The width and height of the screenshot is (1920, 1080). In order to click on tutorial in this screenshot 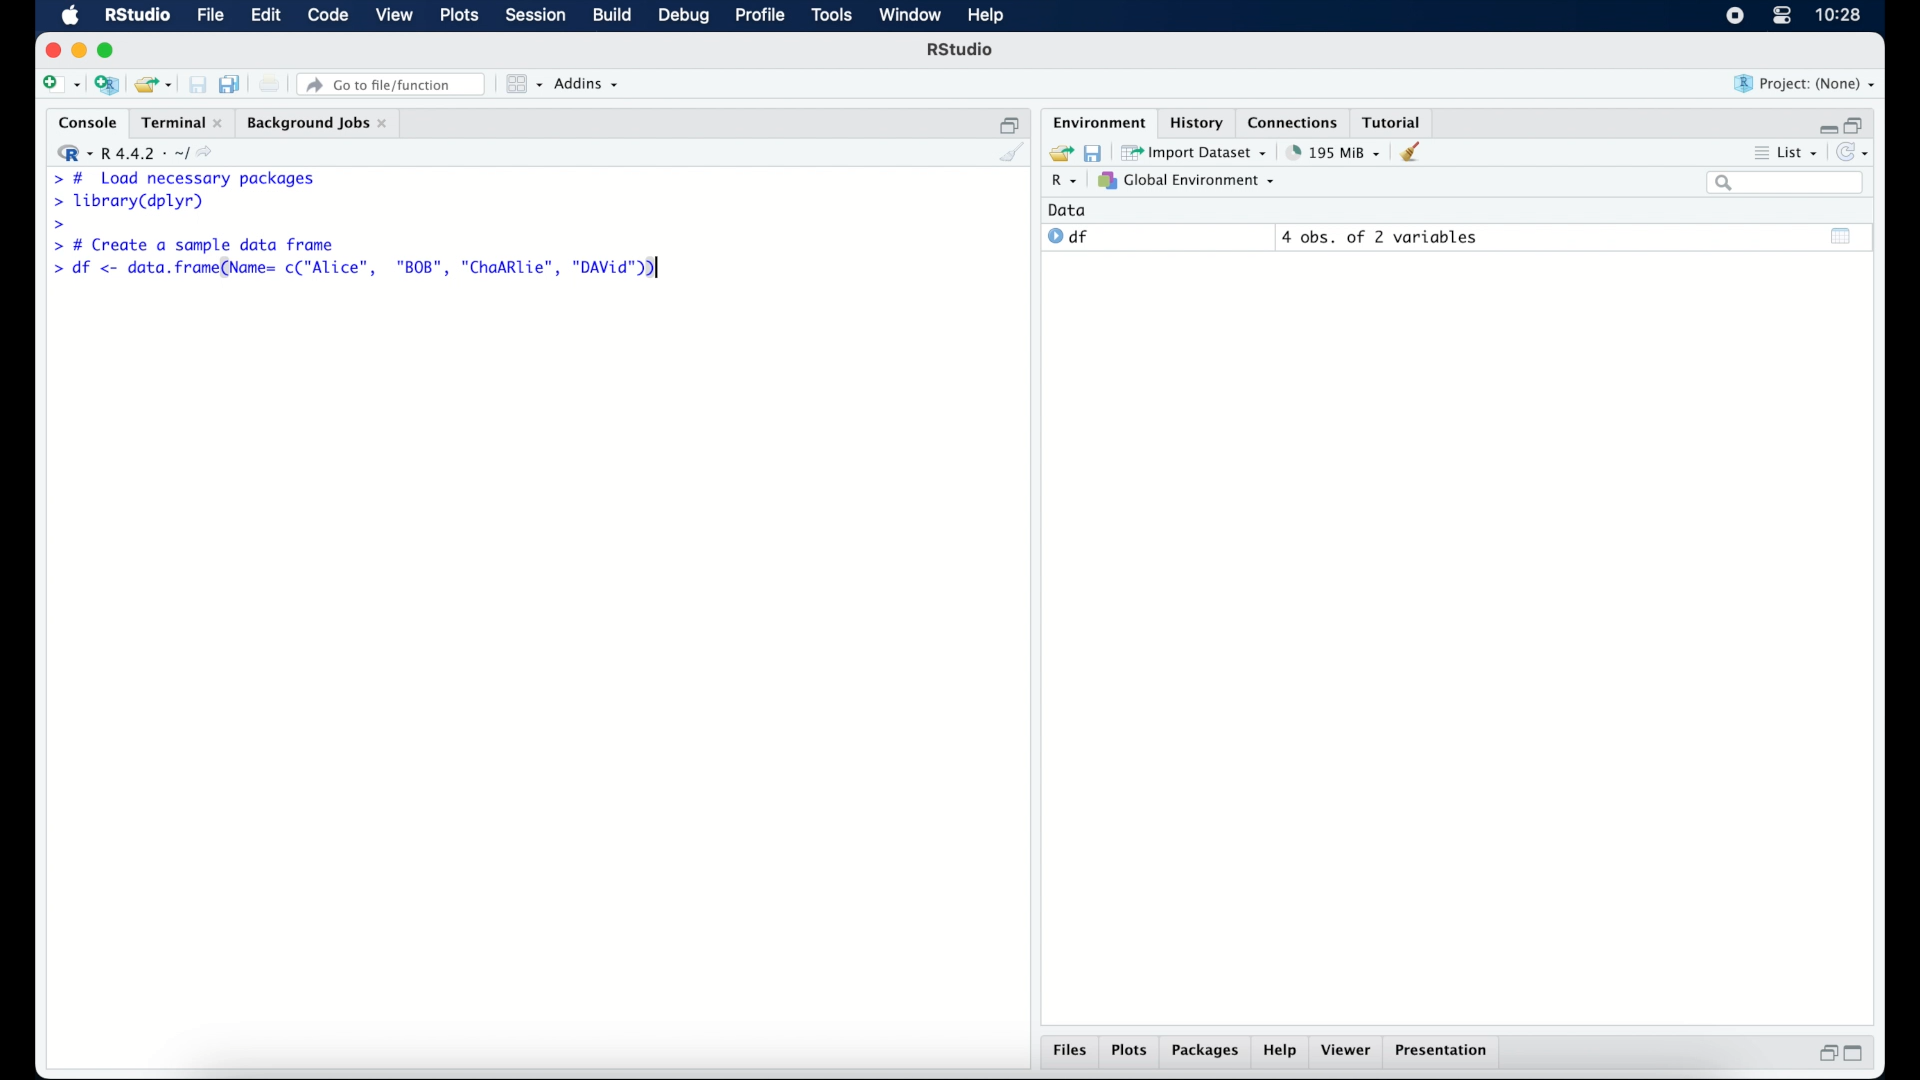, I will do `click(1396, 121)`.